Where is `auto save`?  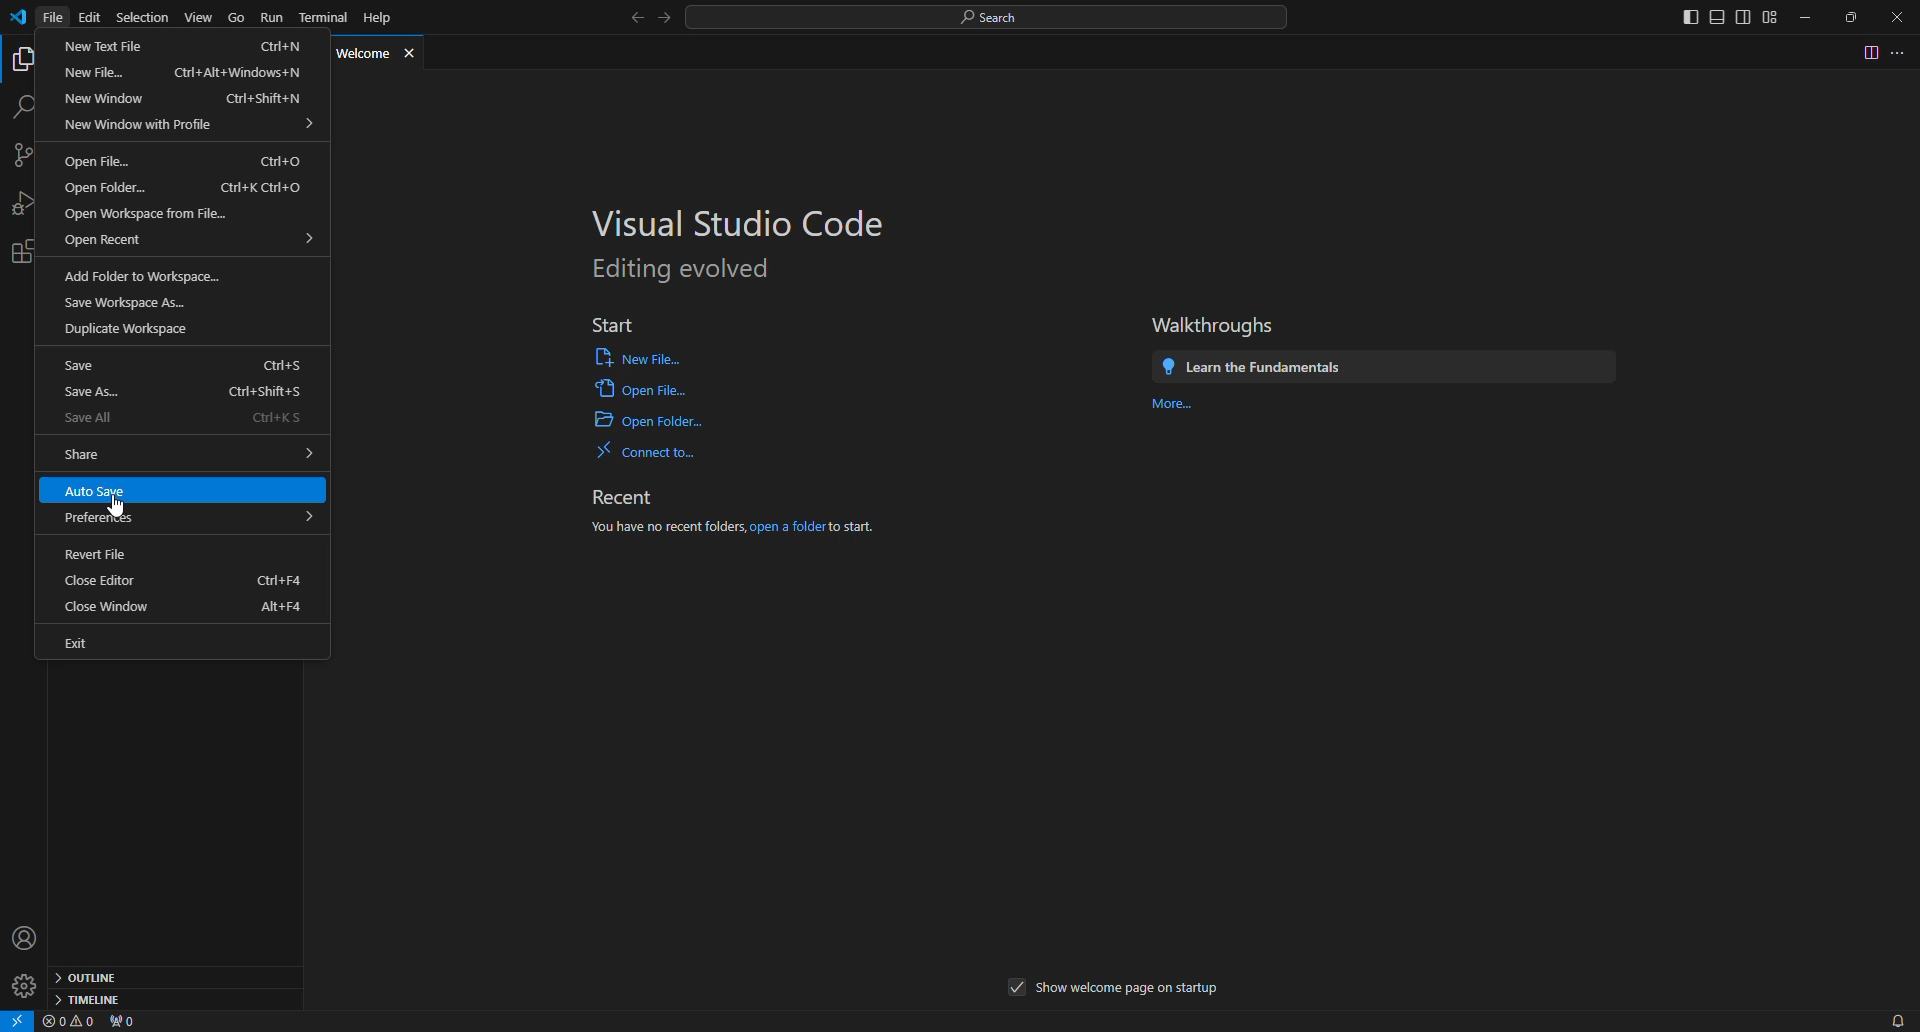 auto save is located at coordinates (95, 491).